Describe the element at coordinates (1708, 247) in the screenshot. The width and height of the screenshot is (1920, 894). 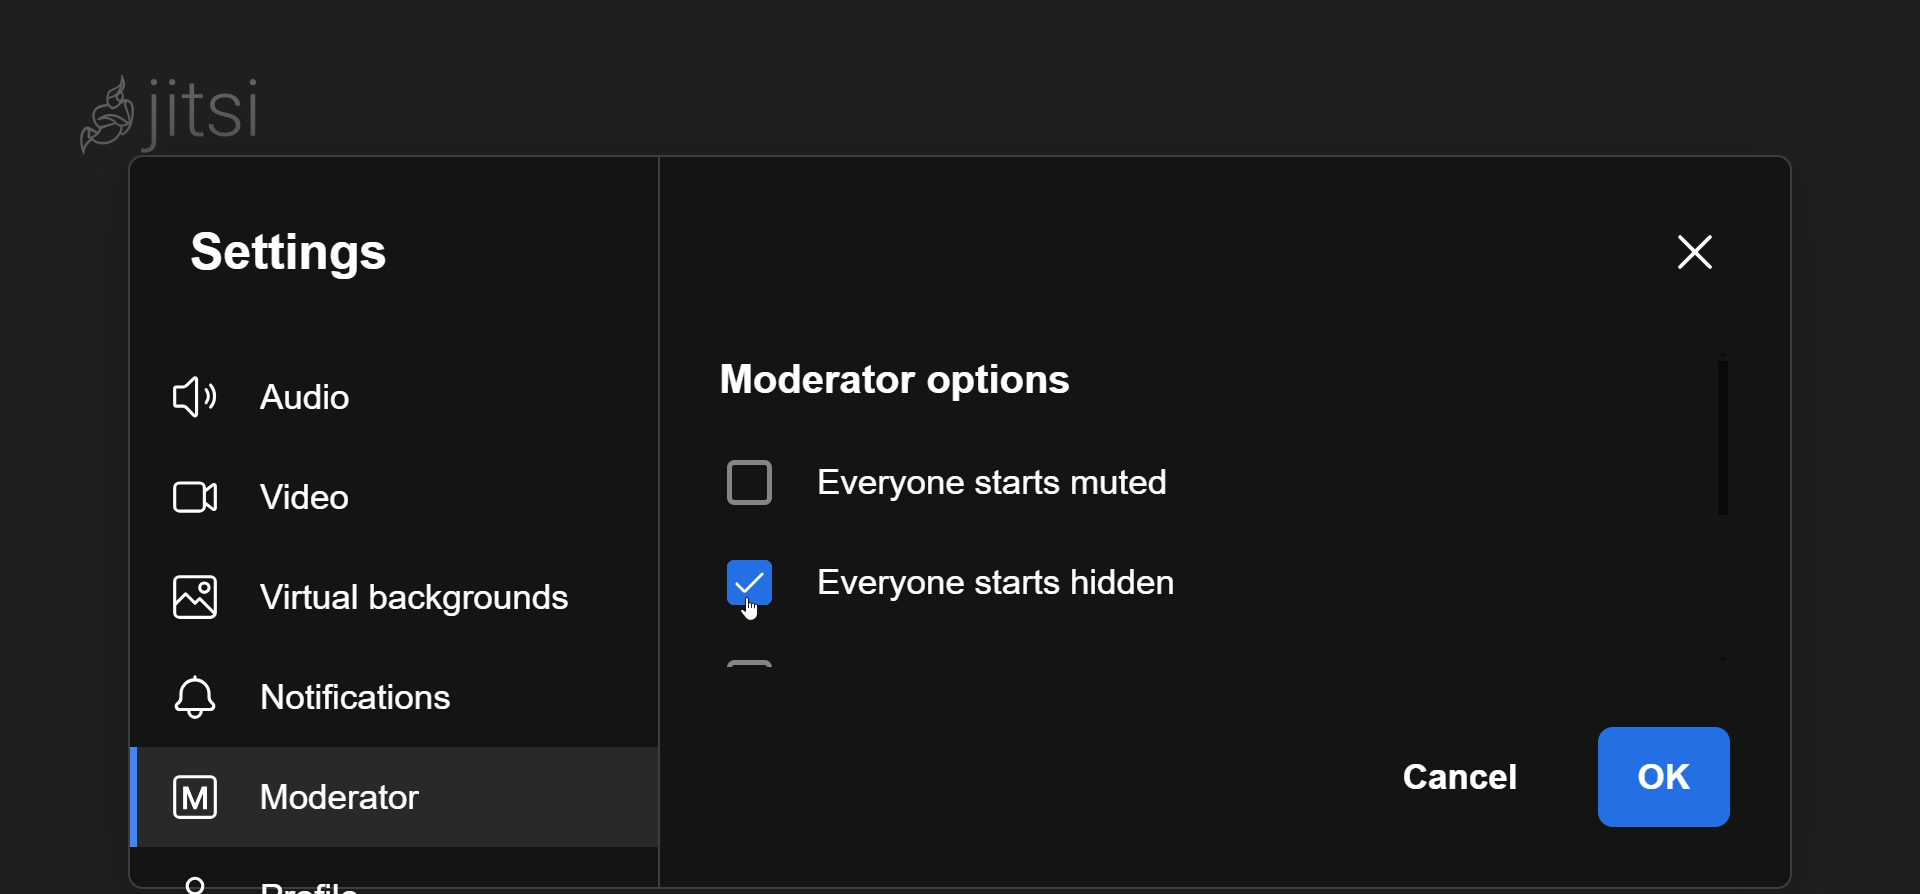
I see `close window` at that location.